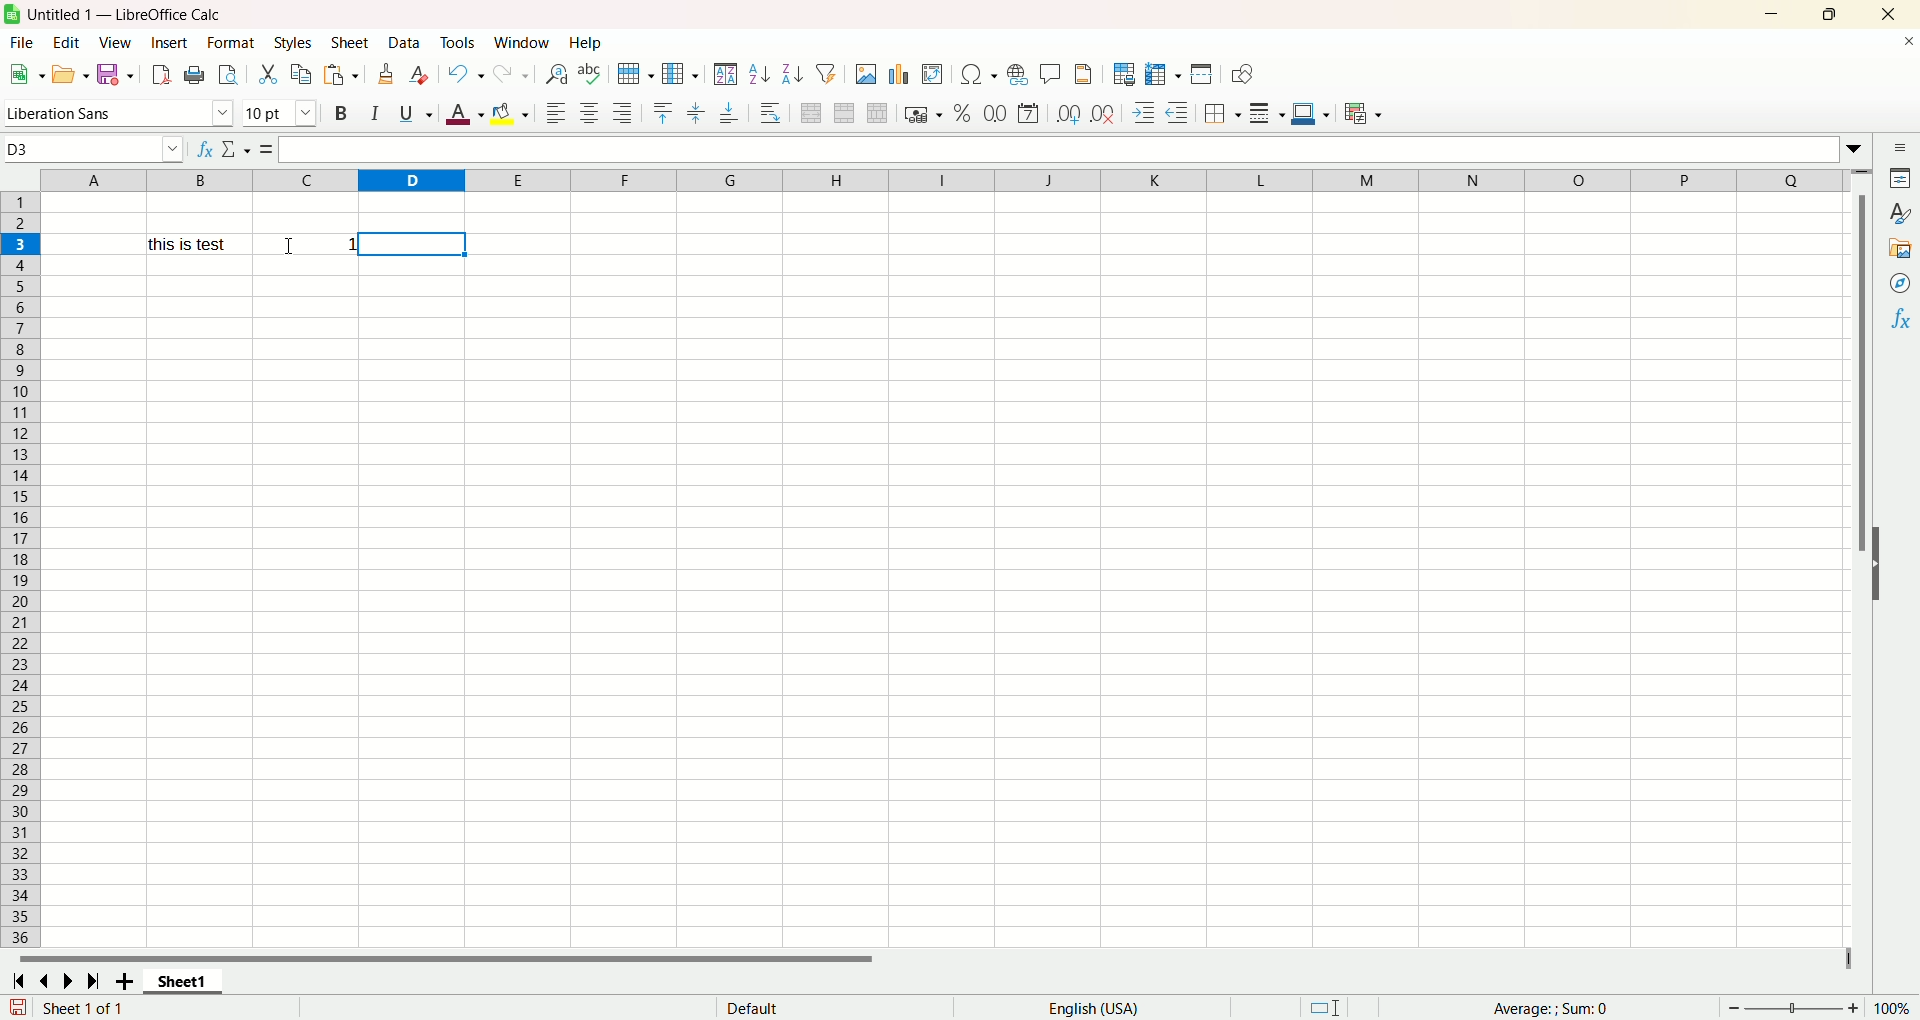  Describe the element at coordinates (1902, 178) in the screenshot. I see `properties` at that location.